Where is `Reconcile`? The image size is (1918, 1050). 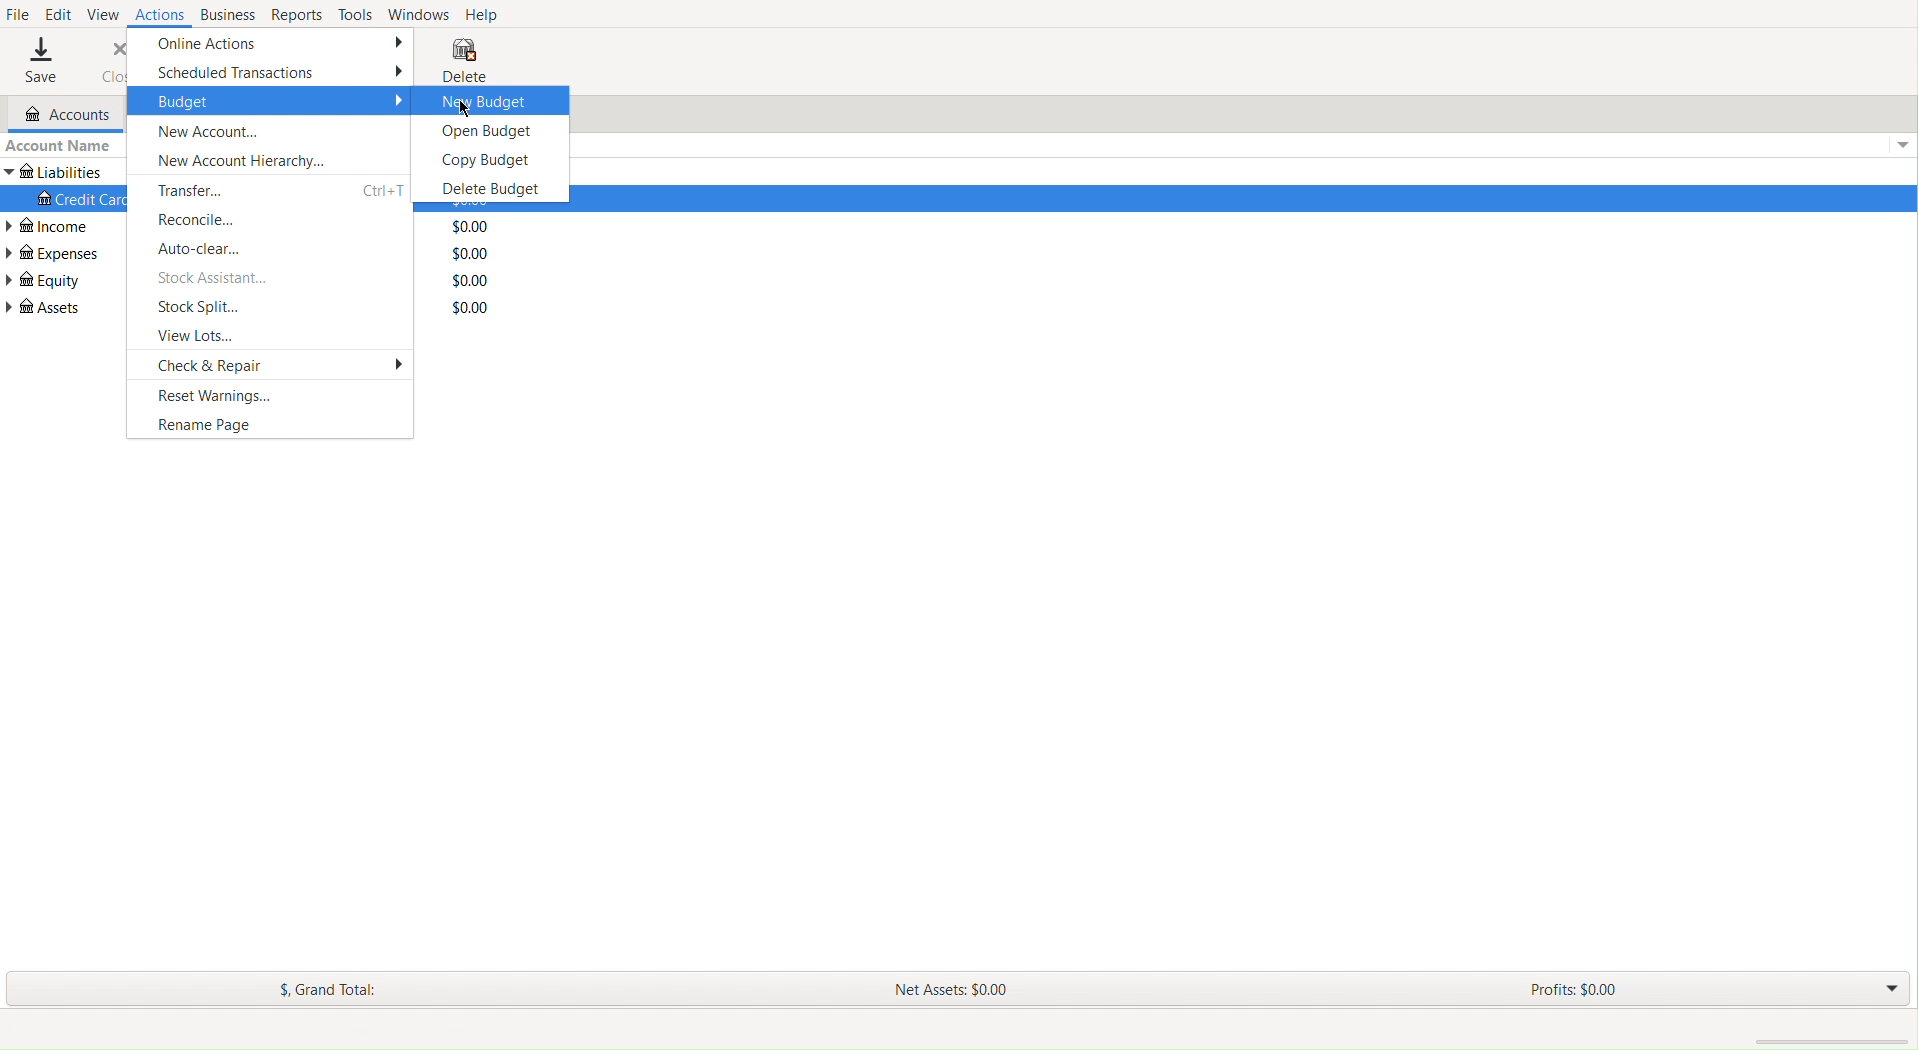 Reconcile is located at coordinates (202, 217).